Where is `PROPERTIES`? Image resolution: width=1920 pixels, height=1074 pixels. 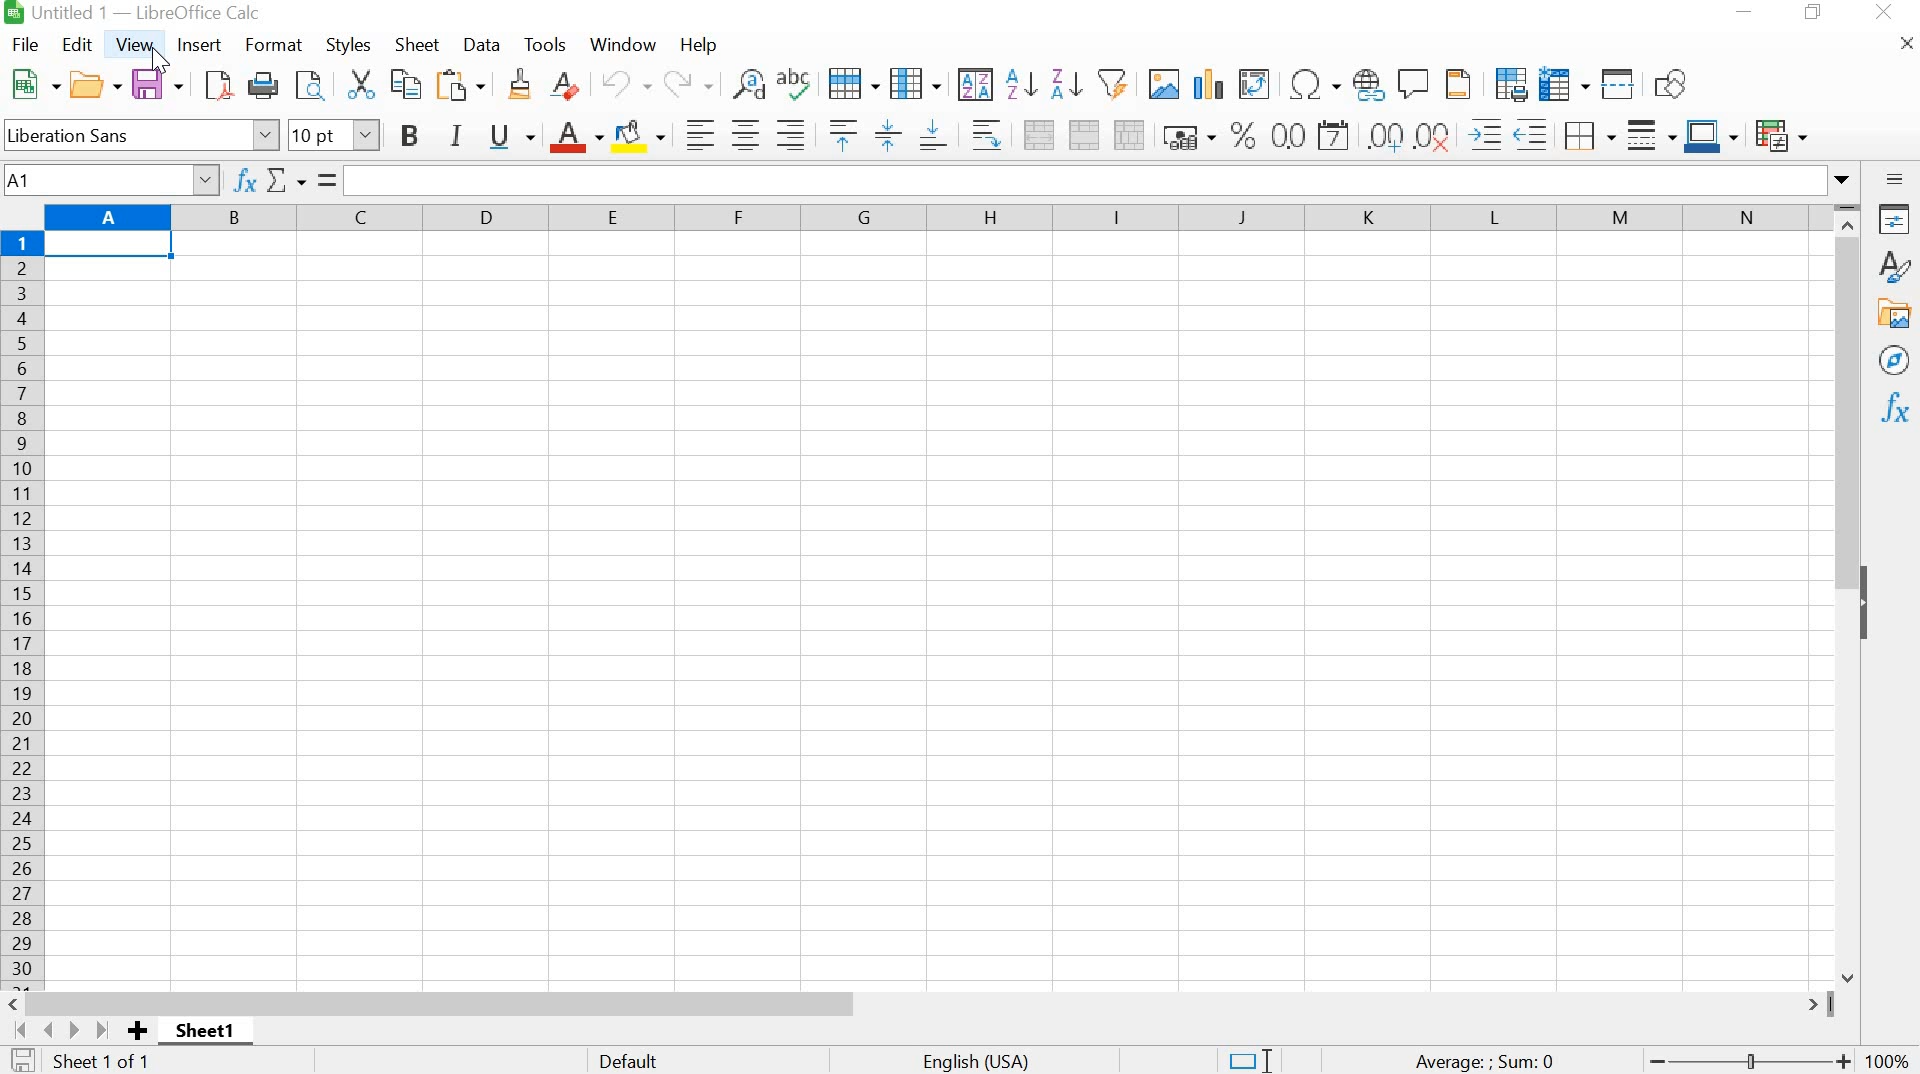
PROPERTIES is located at coordinates (1895, 219).